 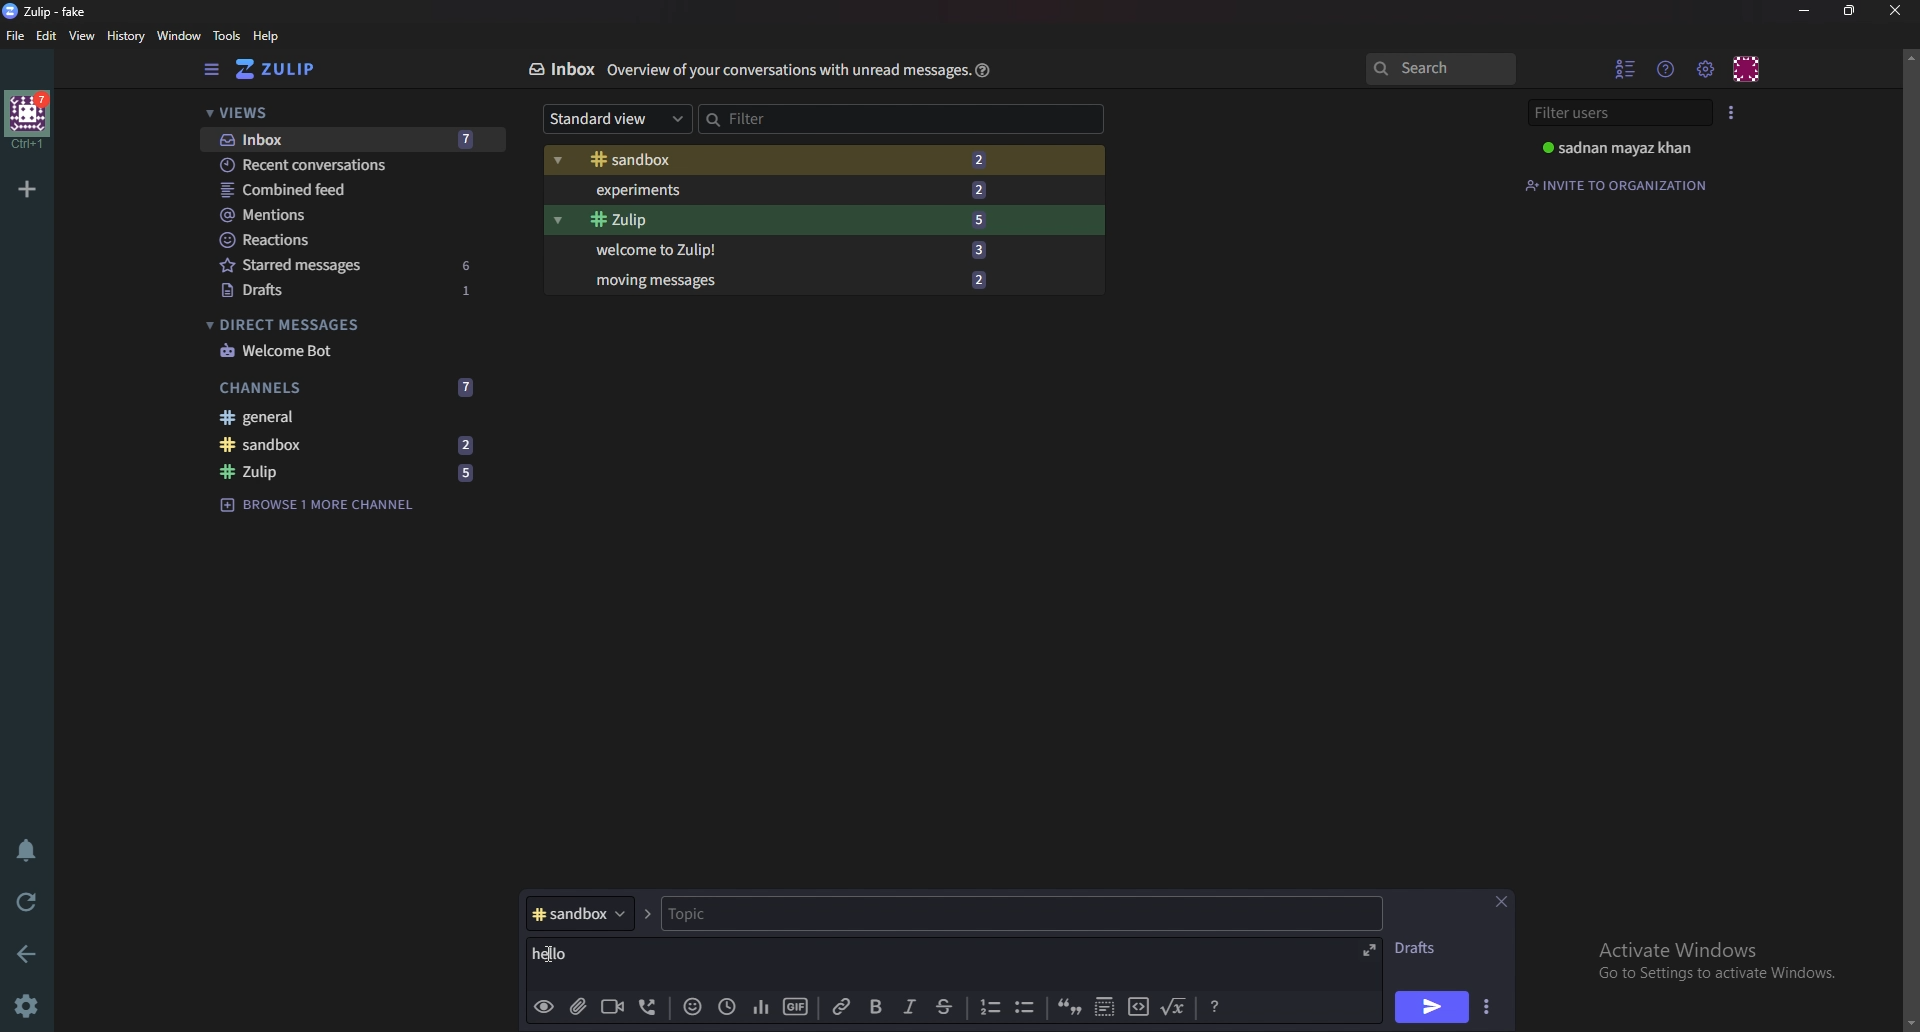 I want to click on cursor, so click(x=559, y=953).